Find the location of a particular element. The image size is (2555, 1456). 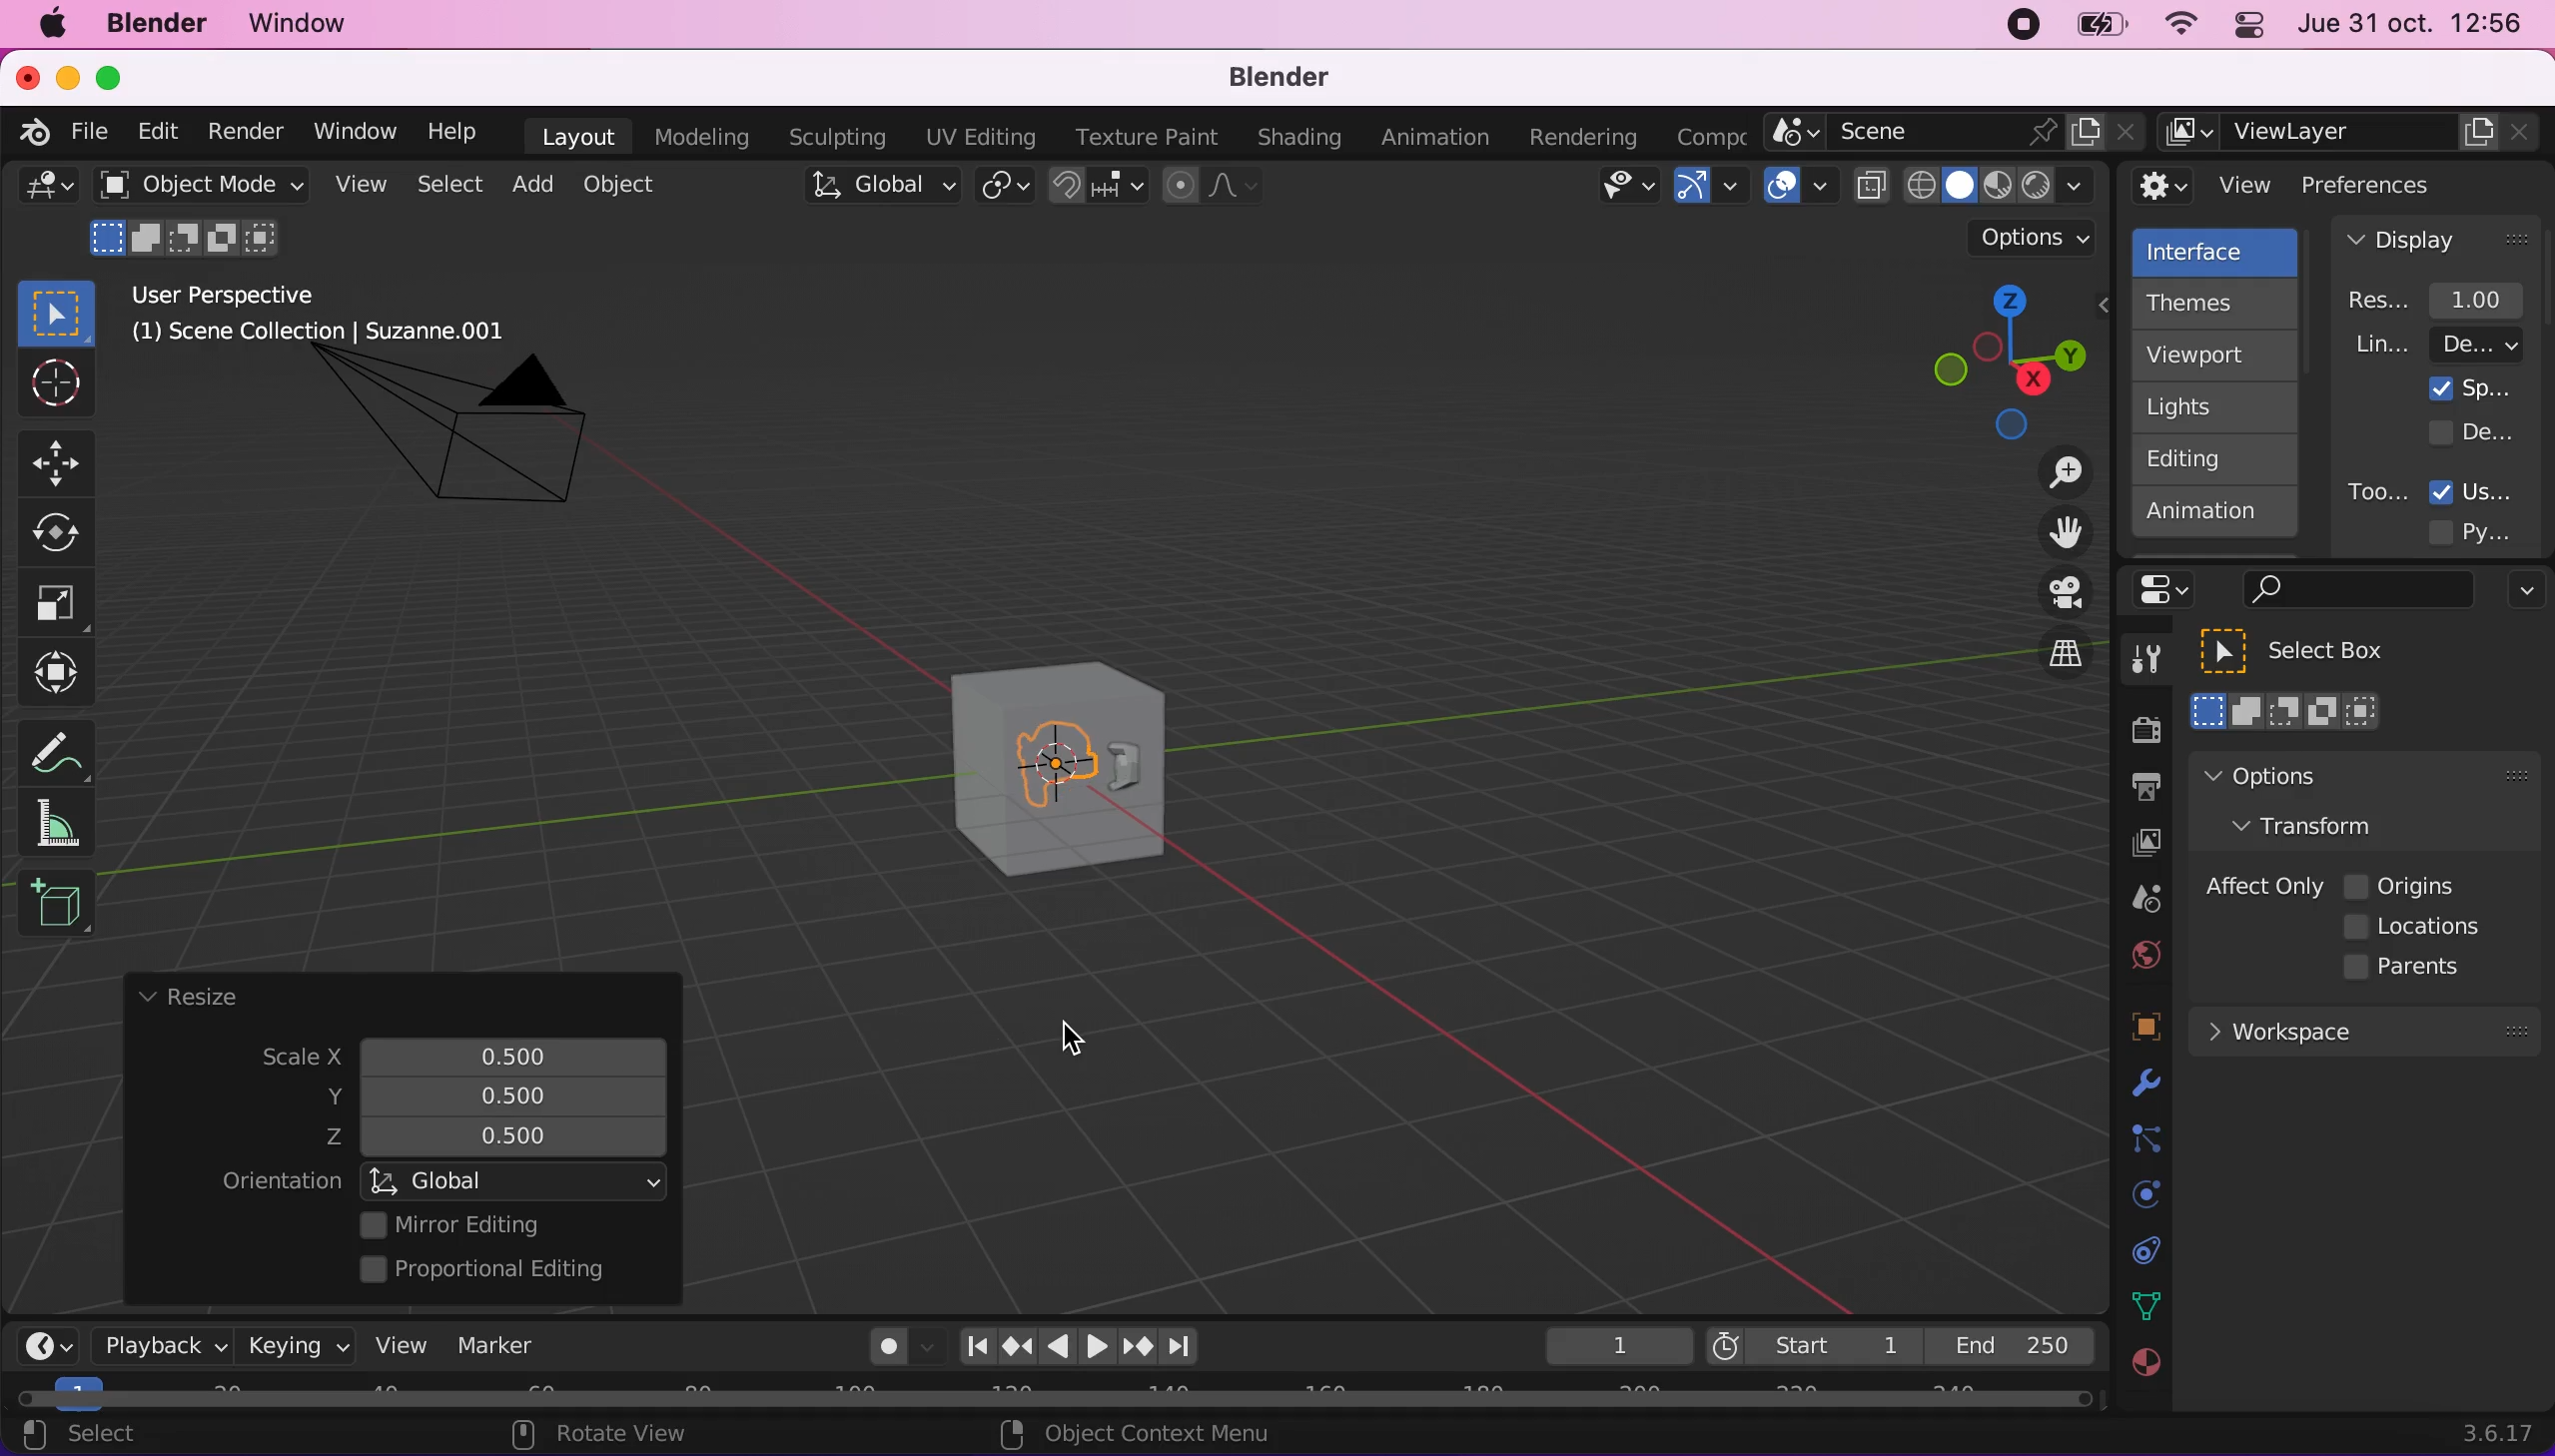

rendering is located at coordinates (1584, 138).